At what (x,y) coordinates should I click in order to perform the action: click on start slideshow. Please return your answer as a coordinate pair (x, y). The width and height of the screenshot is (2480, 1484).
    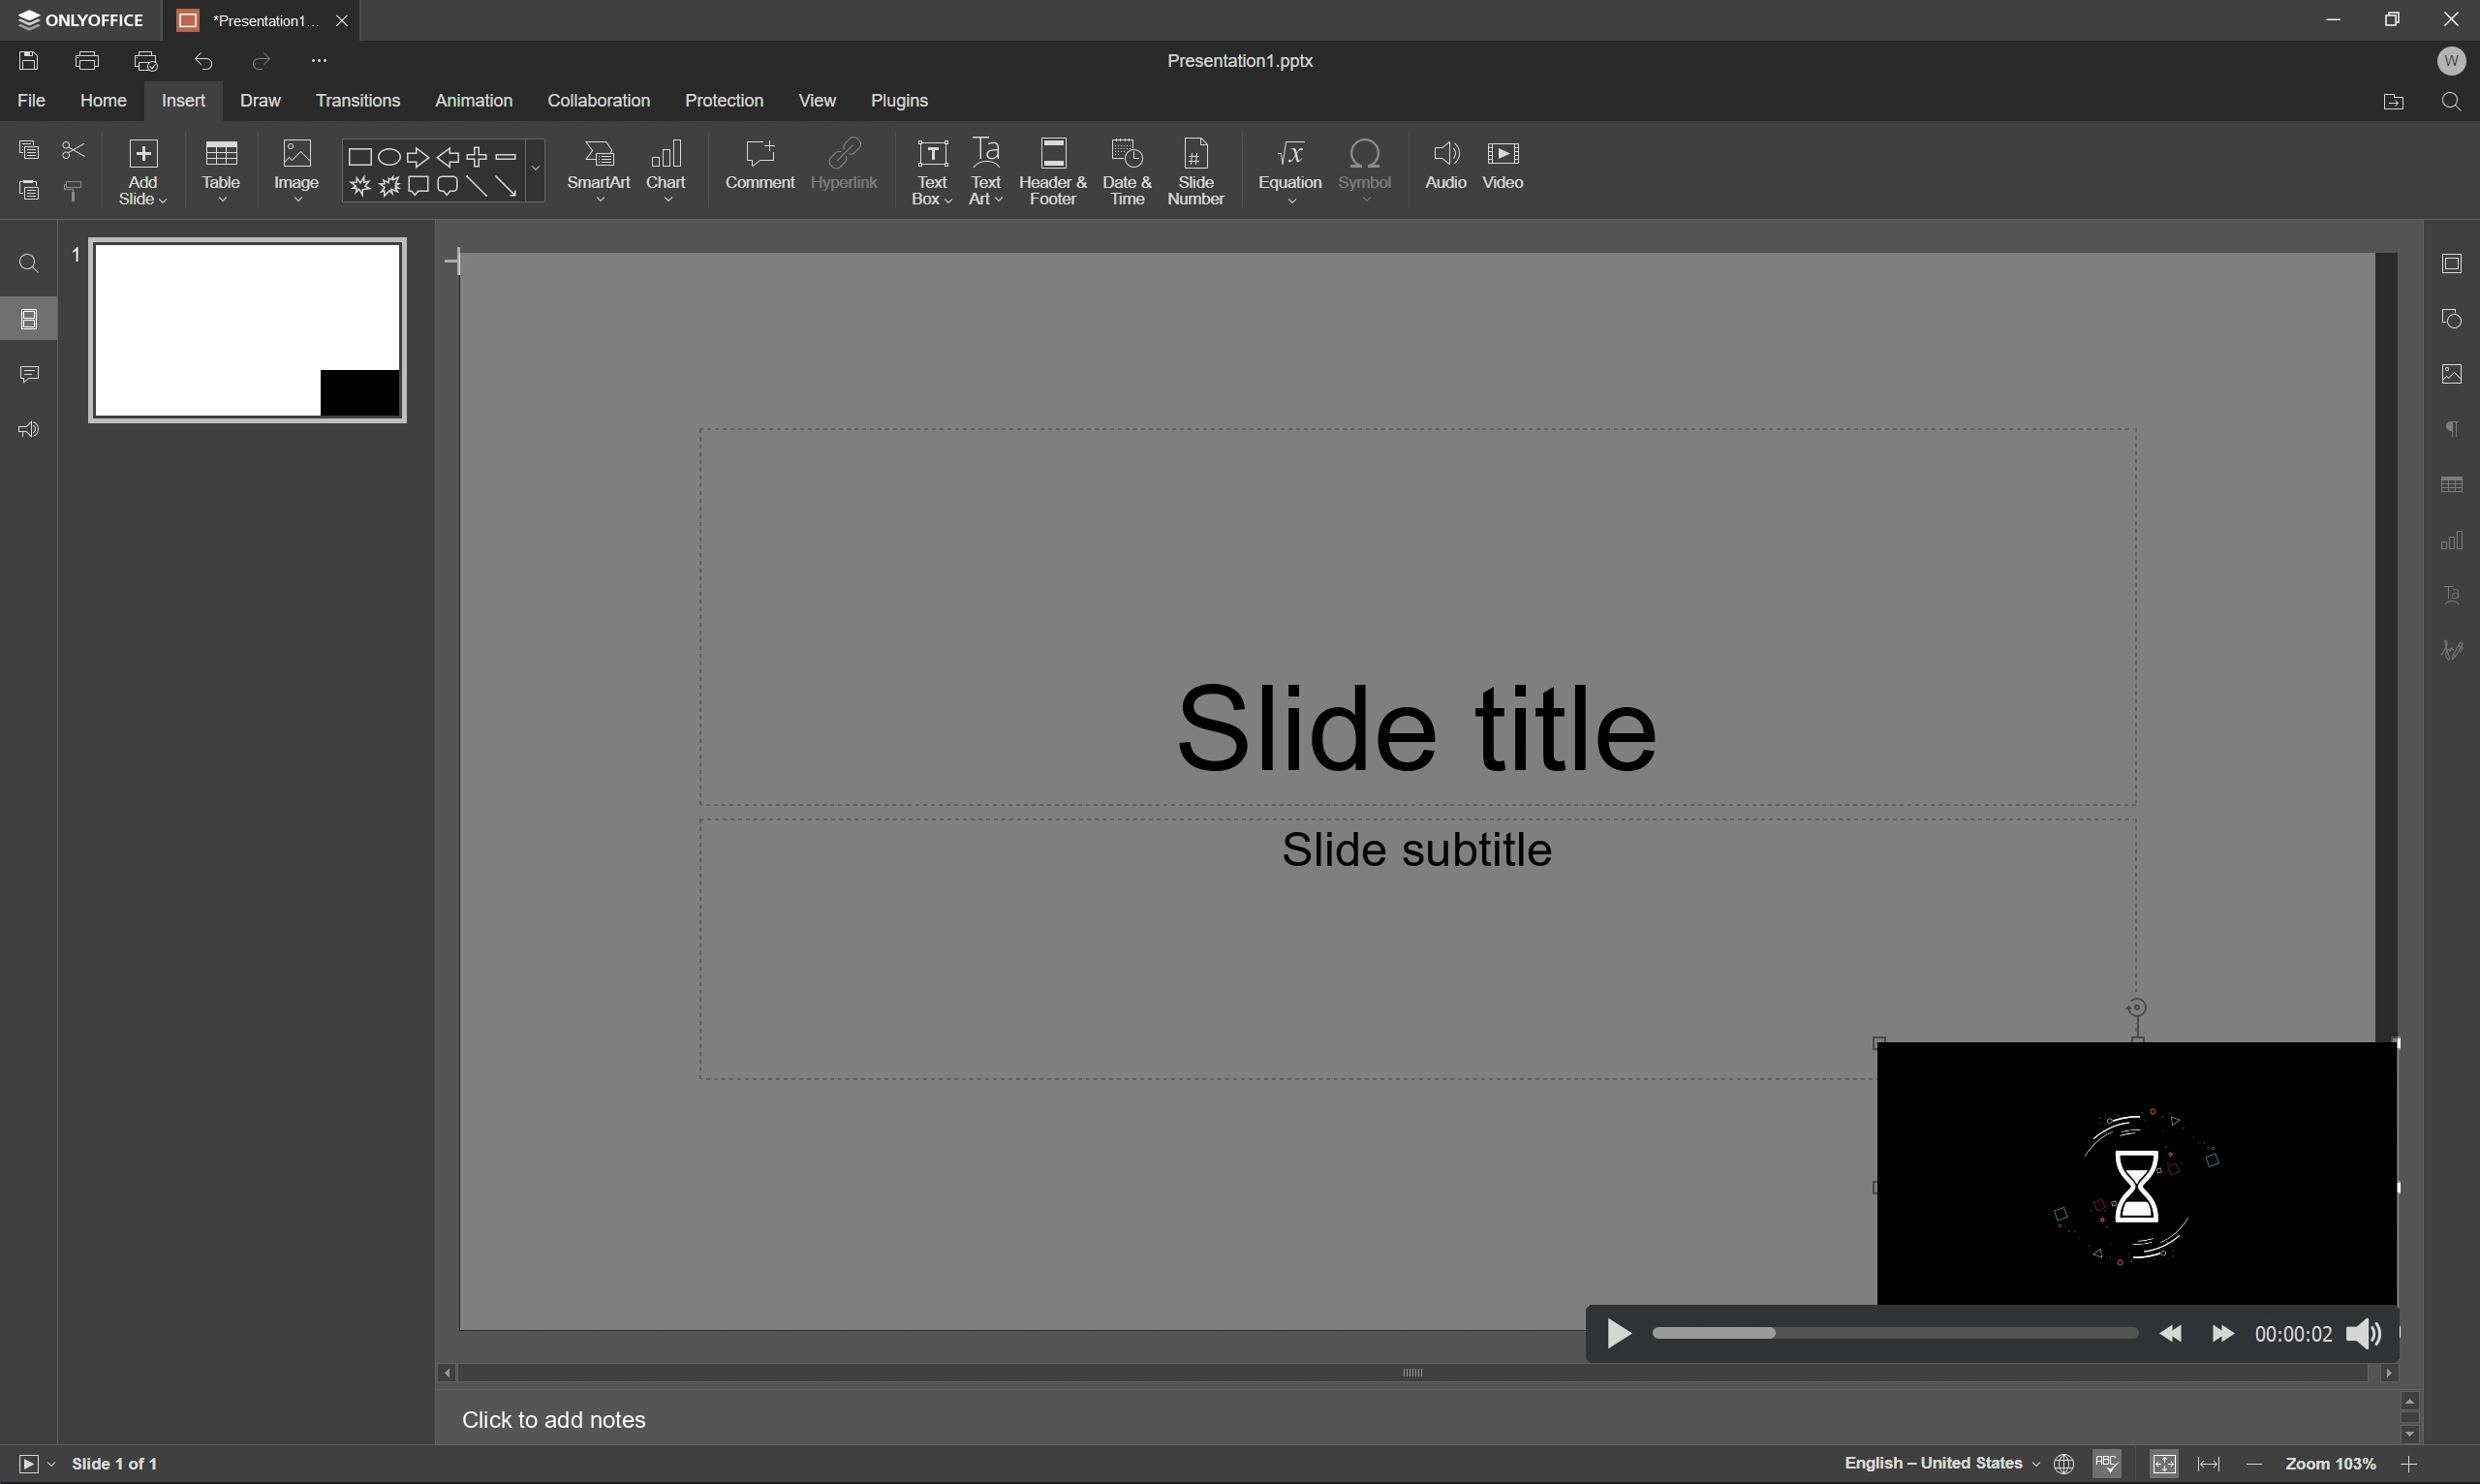
    Looking at the image, I should click on (29, 1461).